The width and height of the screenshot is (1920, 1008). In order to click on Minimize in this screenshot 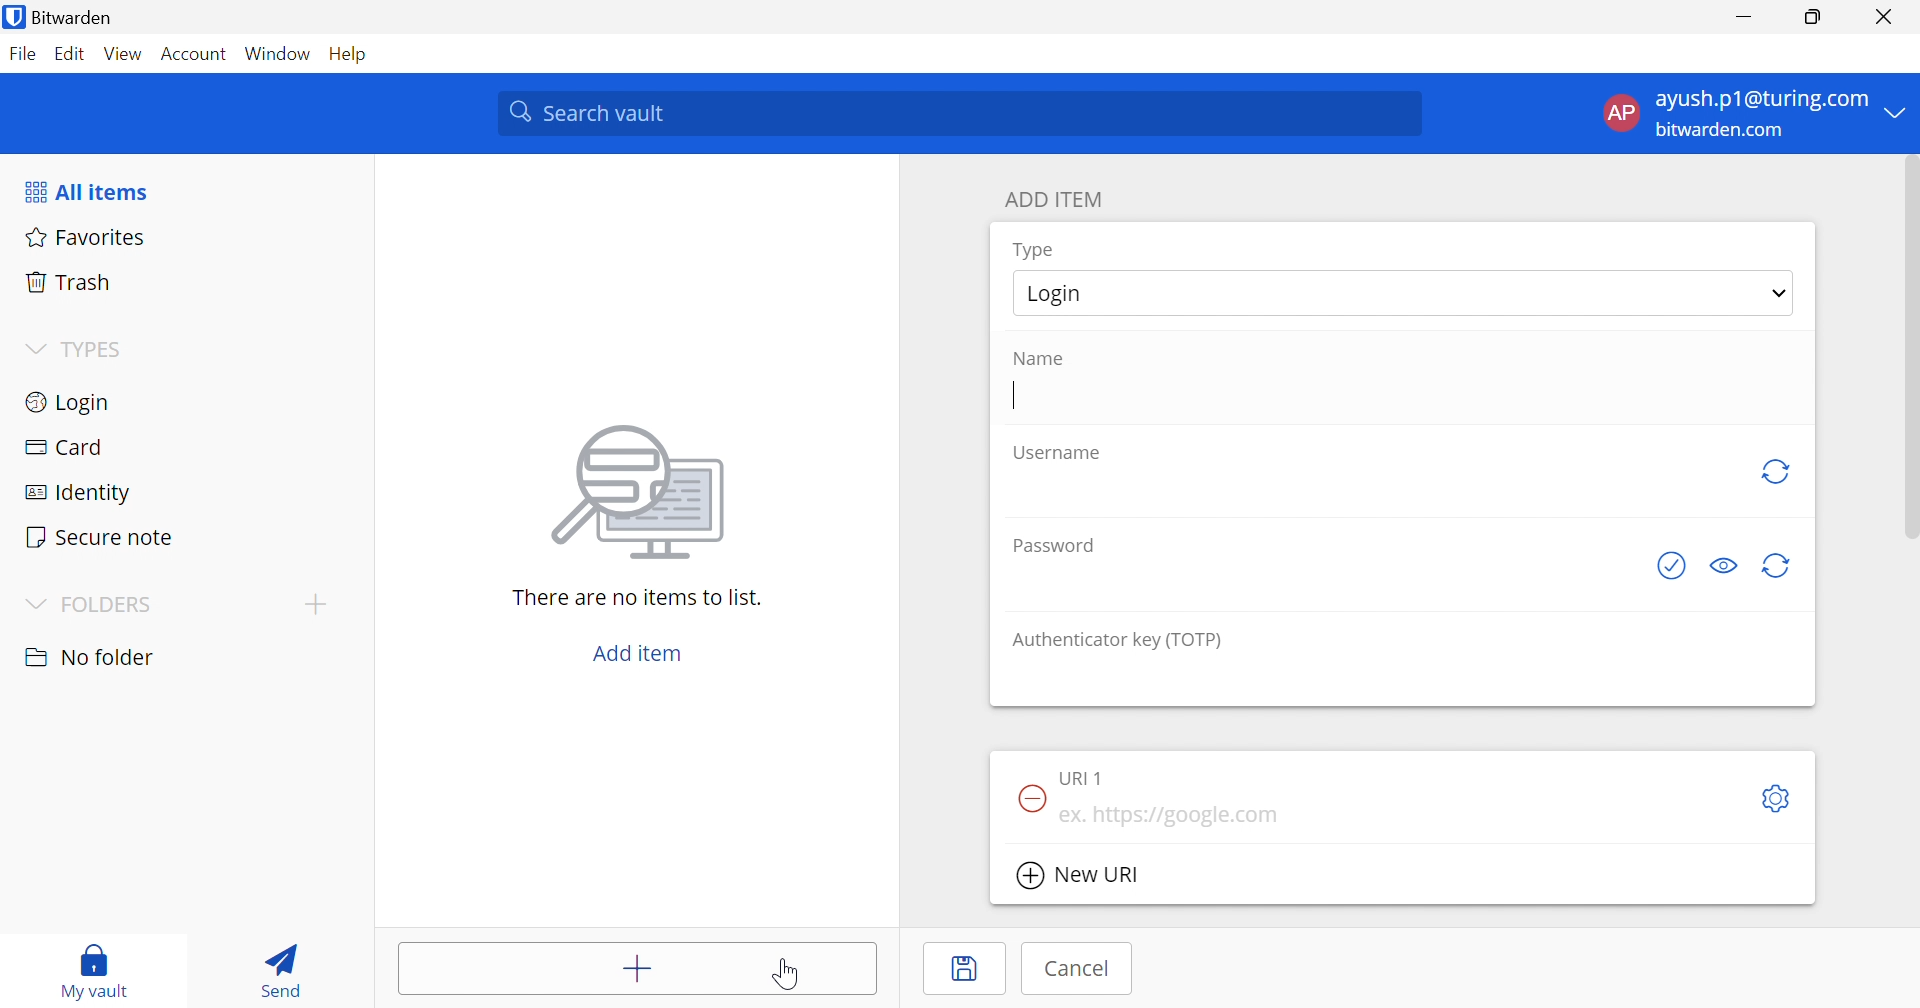, I will do `click(1744, 18)`.